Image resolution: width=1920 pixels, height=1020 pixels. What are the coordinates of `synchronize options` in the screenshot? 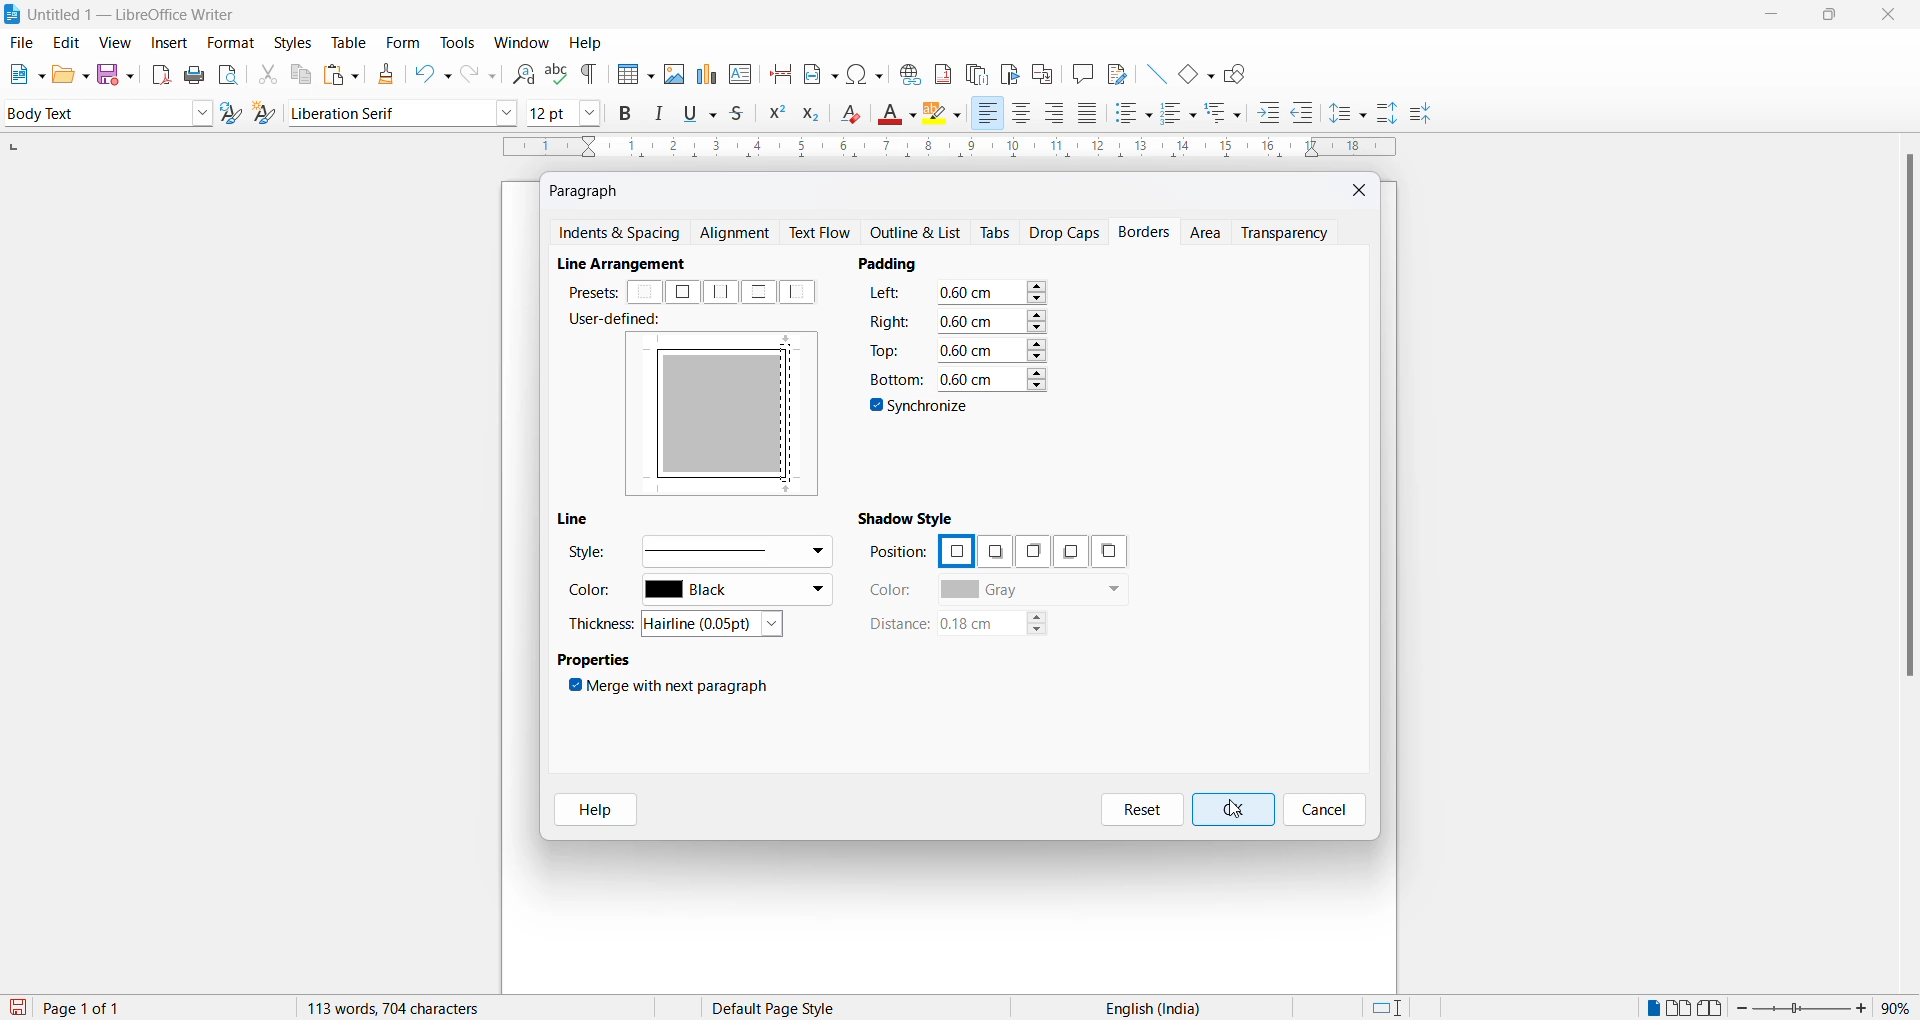 It's located at (922, 409).